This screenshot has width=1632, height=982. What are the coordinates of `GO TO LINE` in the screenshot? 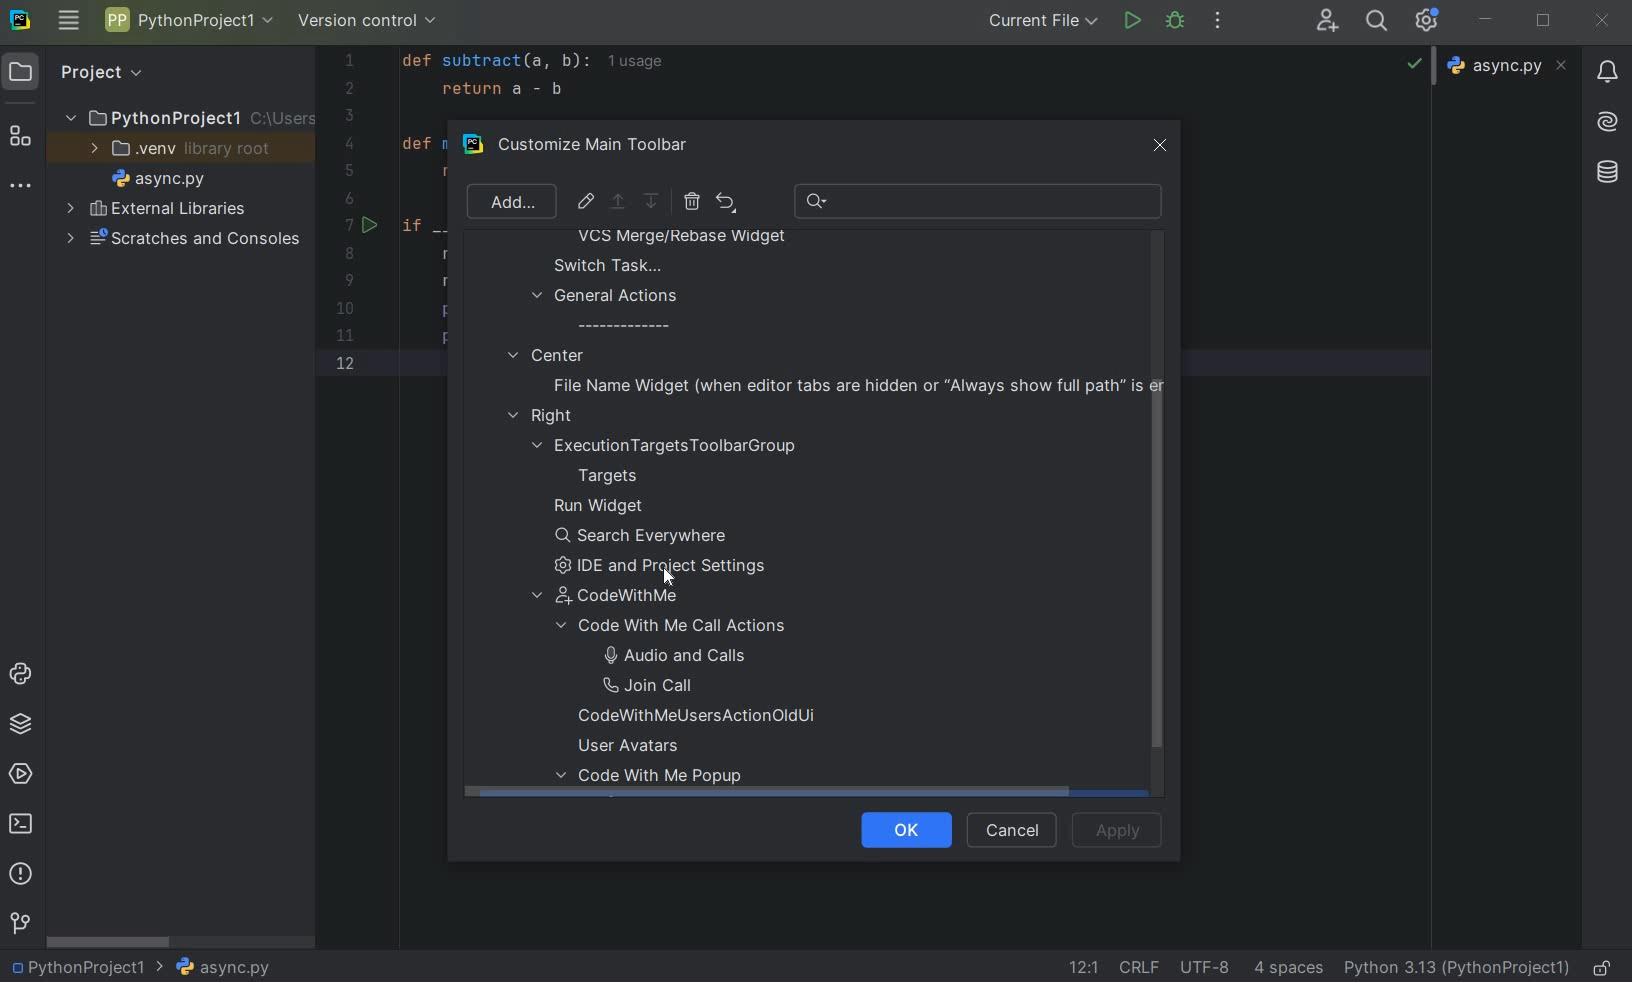 It's located at (1081, 967).